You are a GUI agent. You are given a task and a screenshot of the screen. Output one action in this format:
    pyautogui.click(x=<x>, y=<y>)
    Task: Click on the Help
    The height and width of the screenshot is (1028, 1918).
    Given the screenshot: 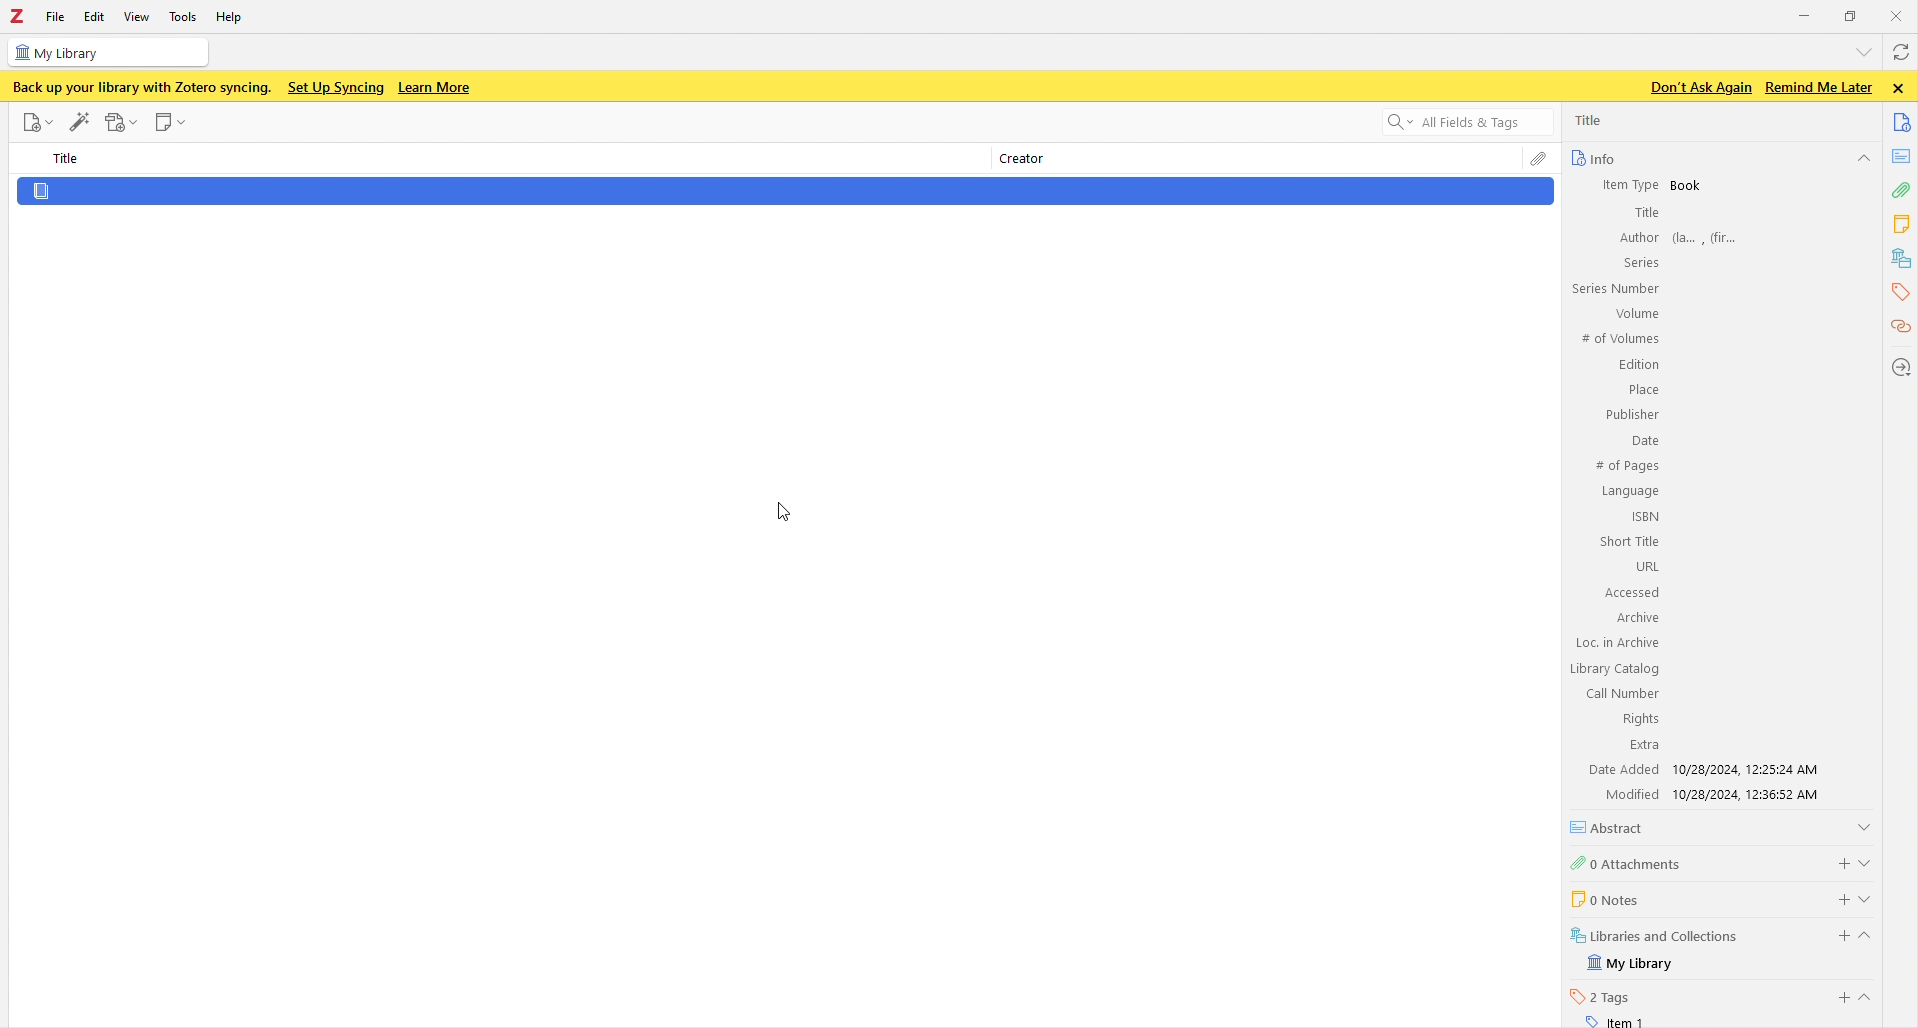 What is the action you would take?
    pyautogui.click(x=235, y=19)
    